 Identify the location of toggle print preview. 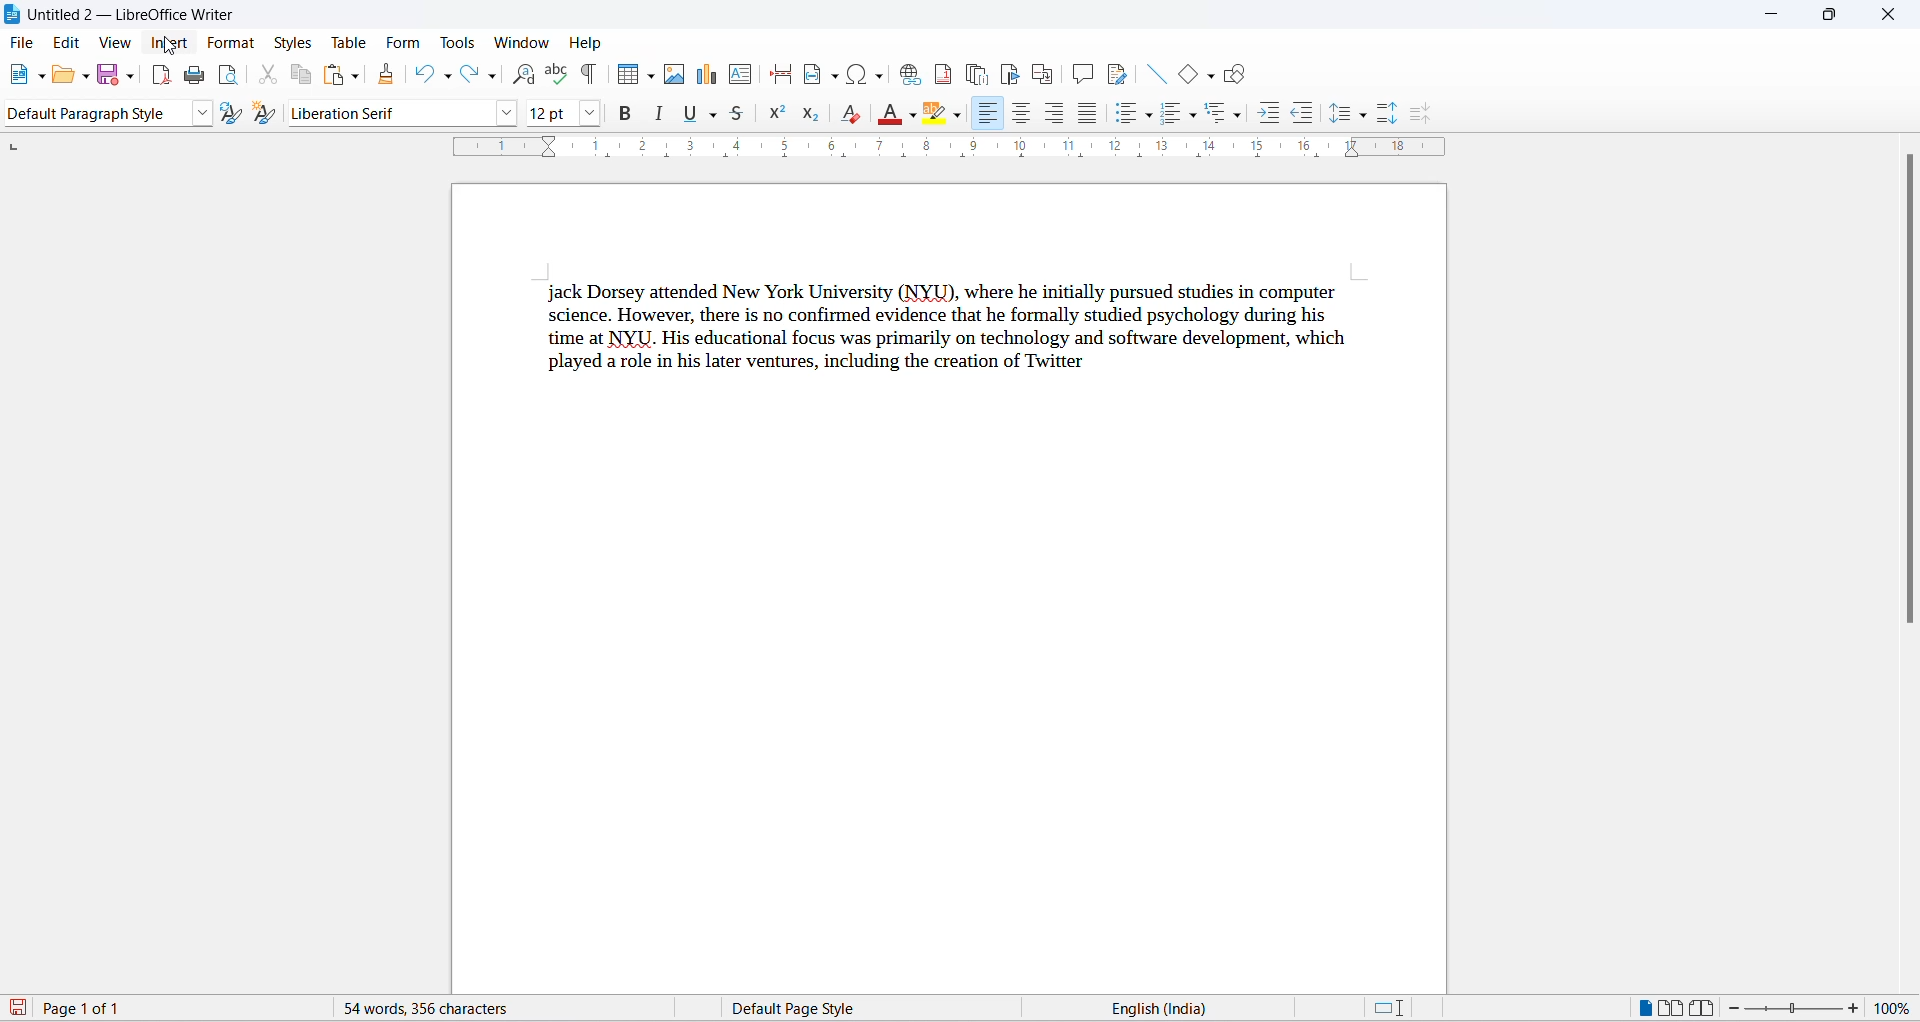
(231, 77).